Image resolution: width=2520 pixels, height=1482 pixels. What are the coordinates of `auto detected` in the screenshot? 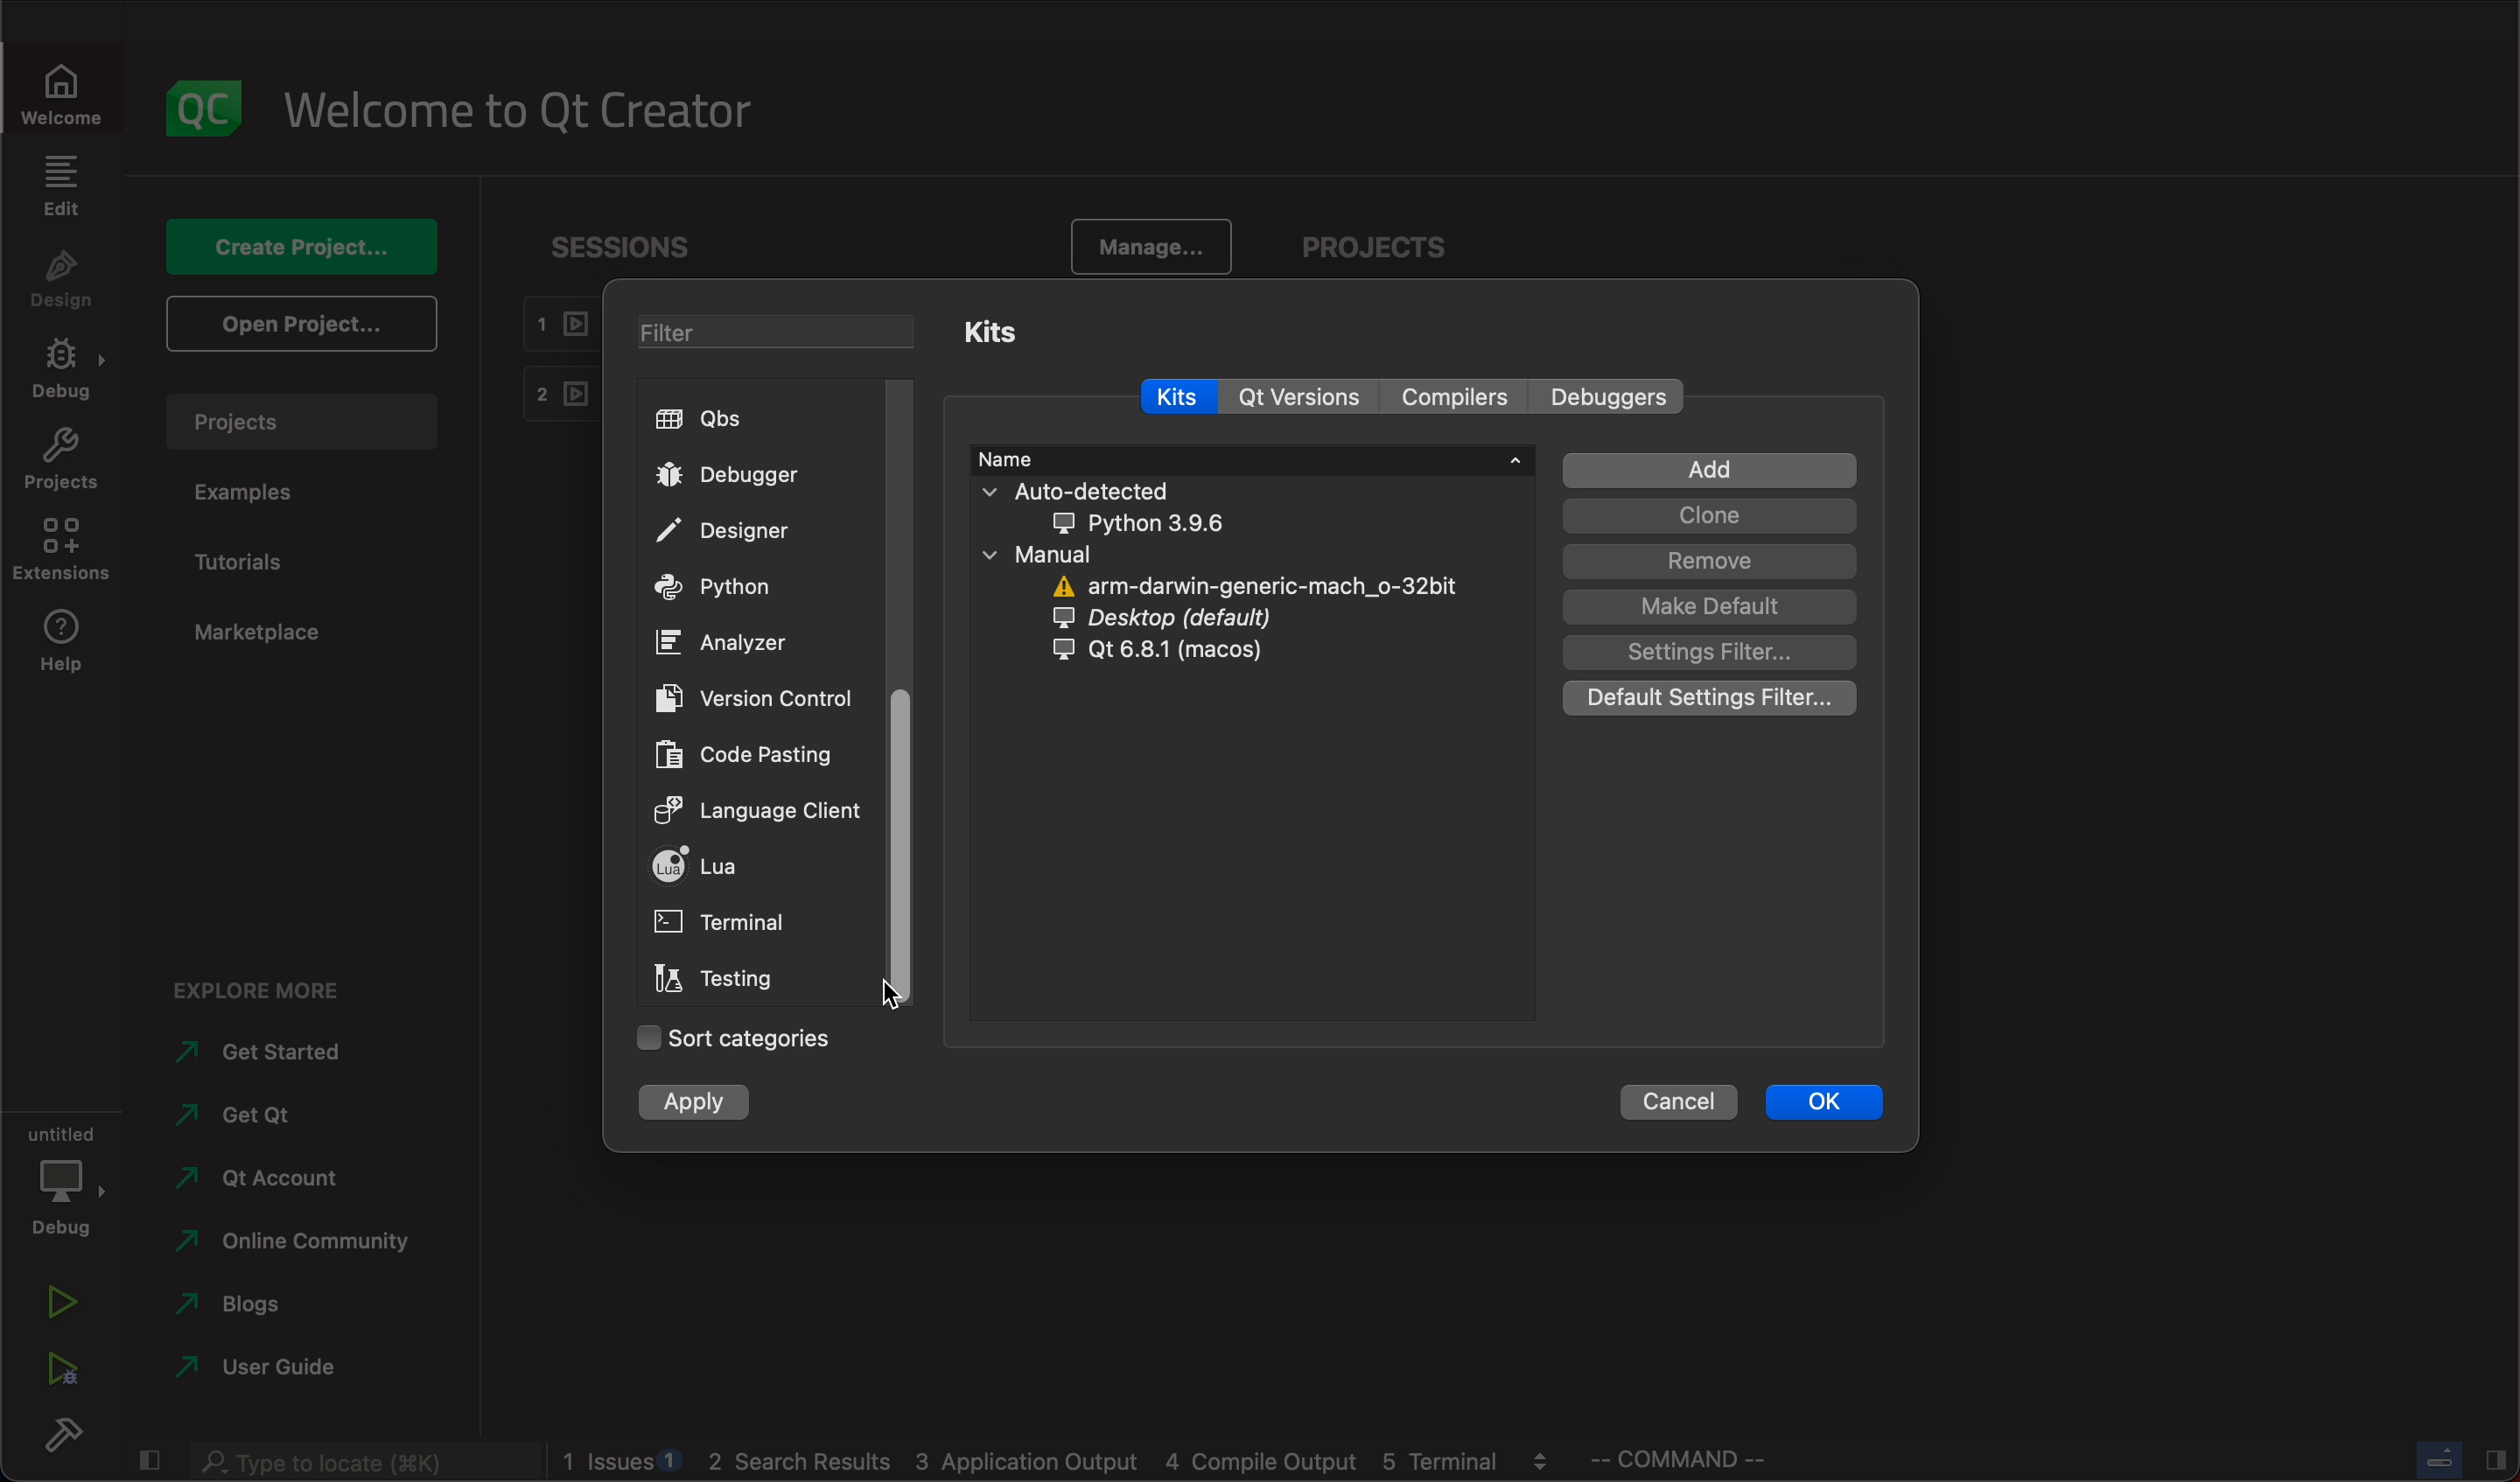 It's located at (1147, 506).